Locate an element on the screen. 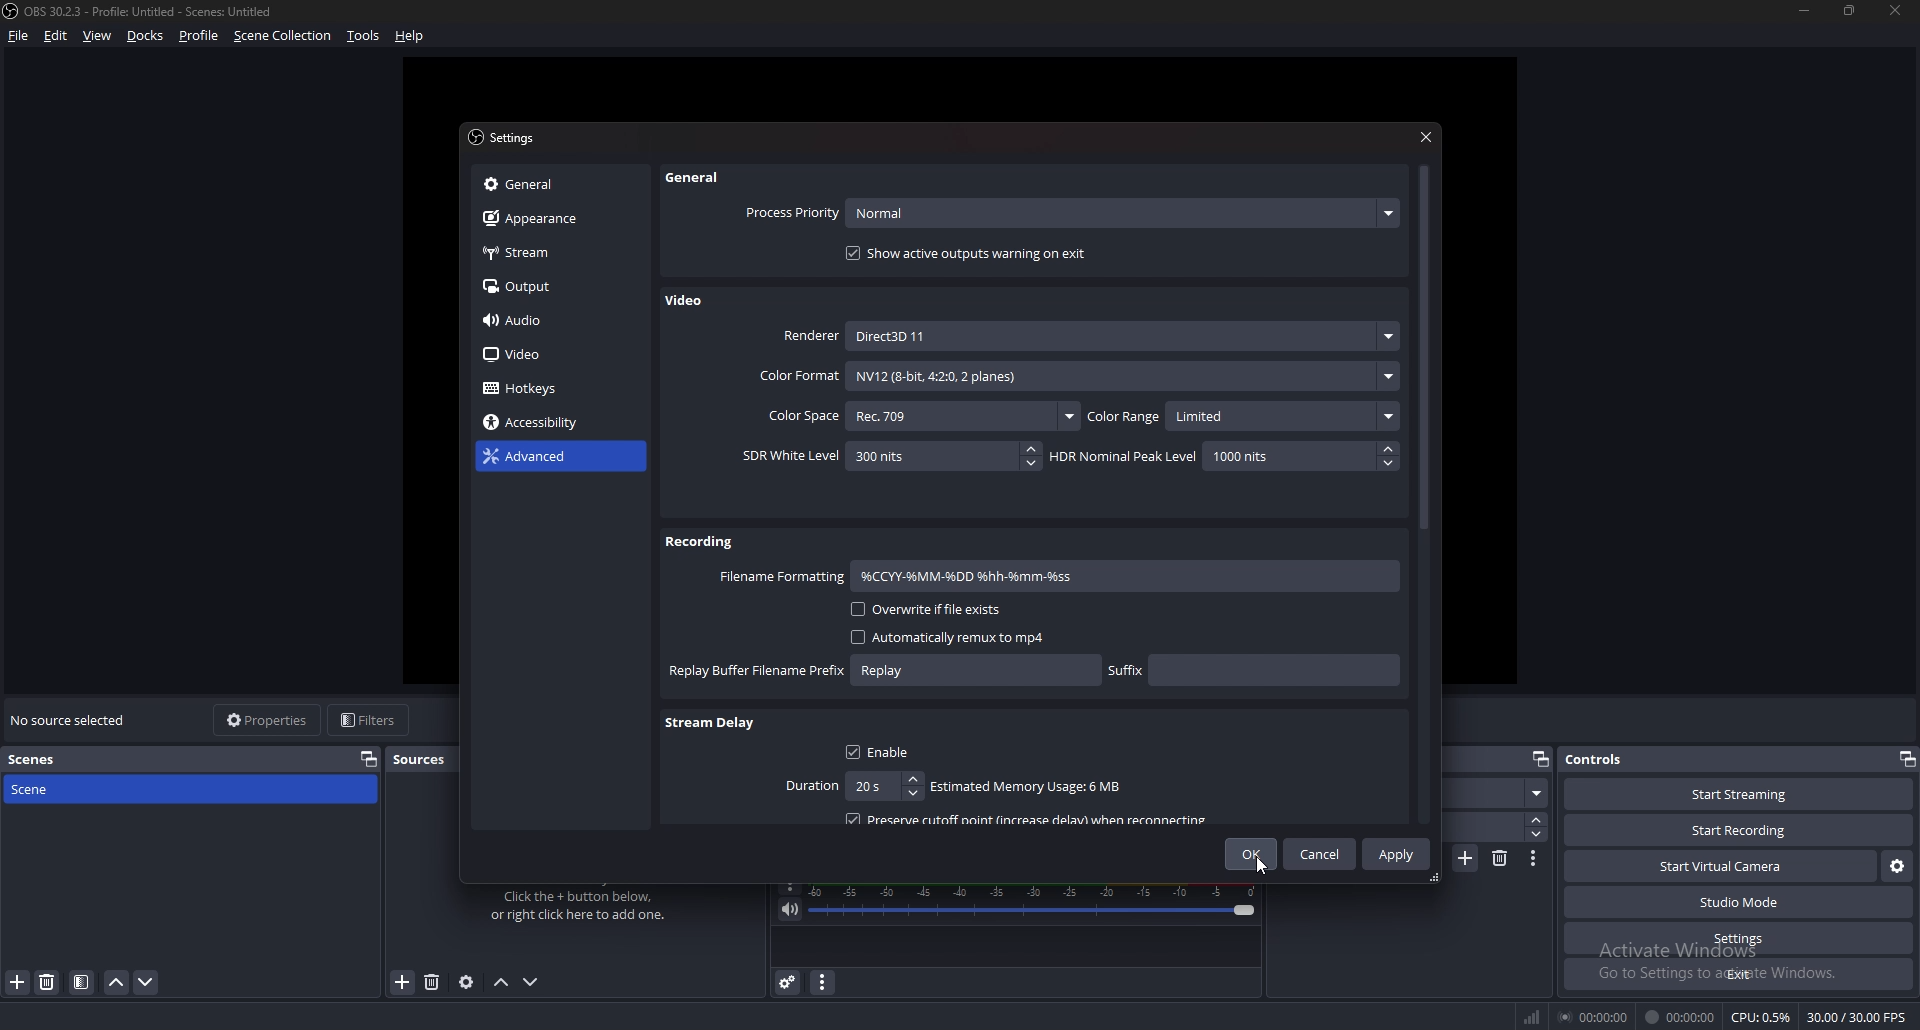 The height and width of the screenshot is (1030, 1920). 00:00:00 is located at coordinates (1682, 1017).